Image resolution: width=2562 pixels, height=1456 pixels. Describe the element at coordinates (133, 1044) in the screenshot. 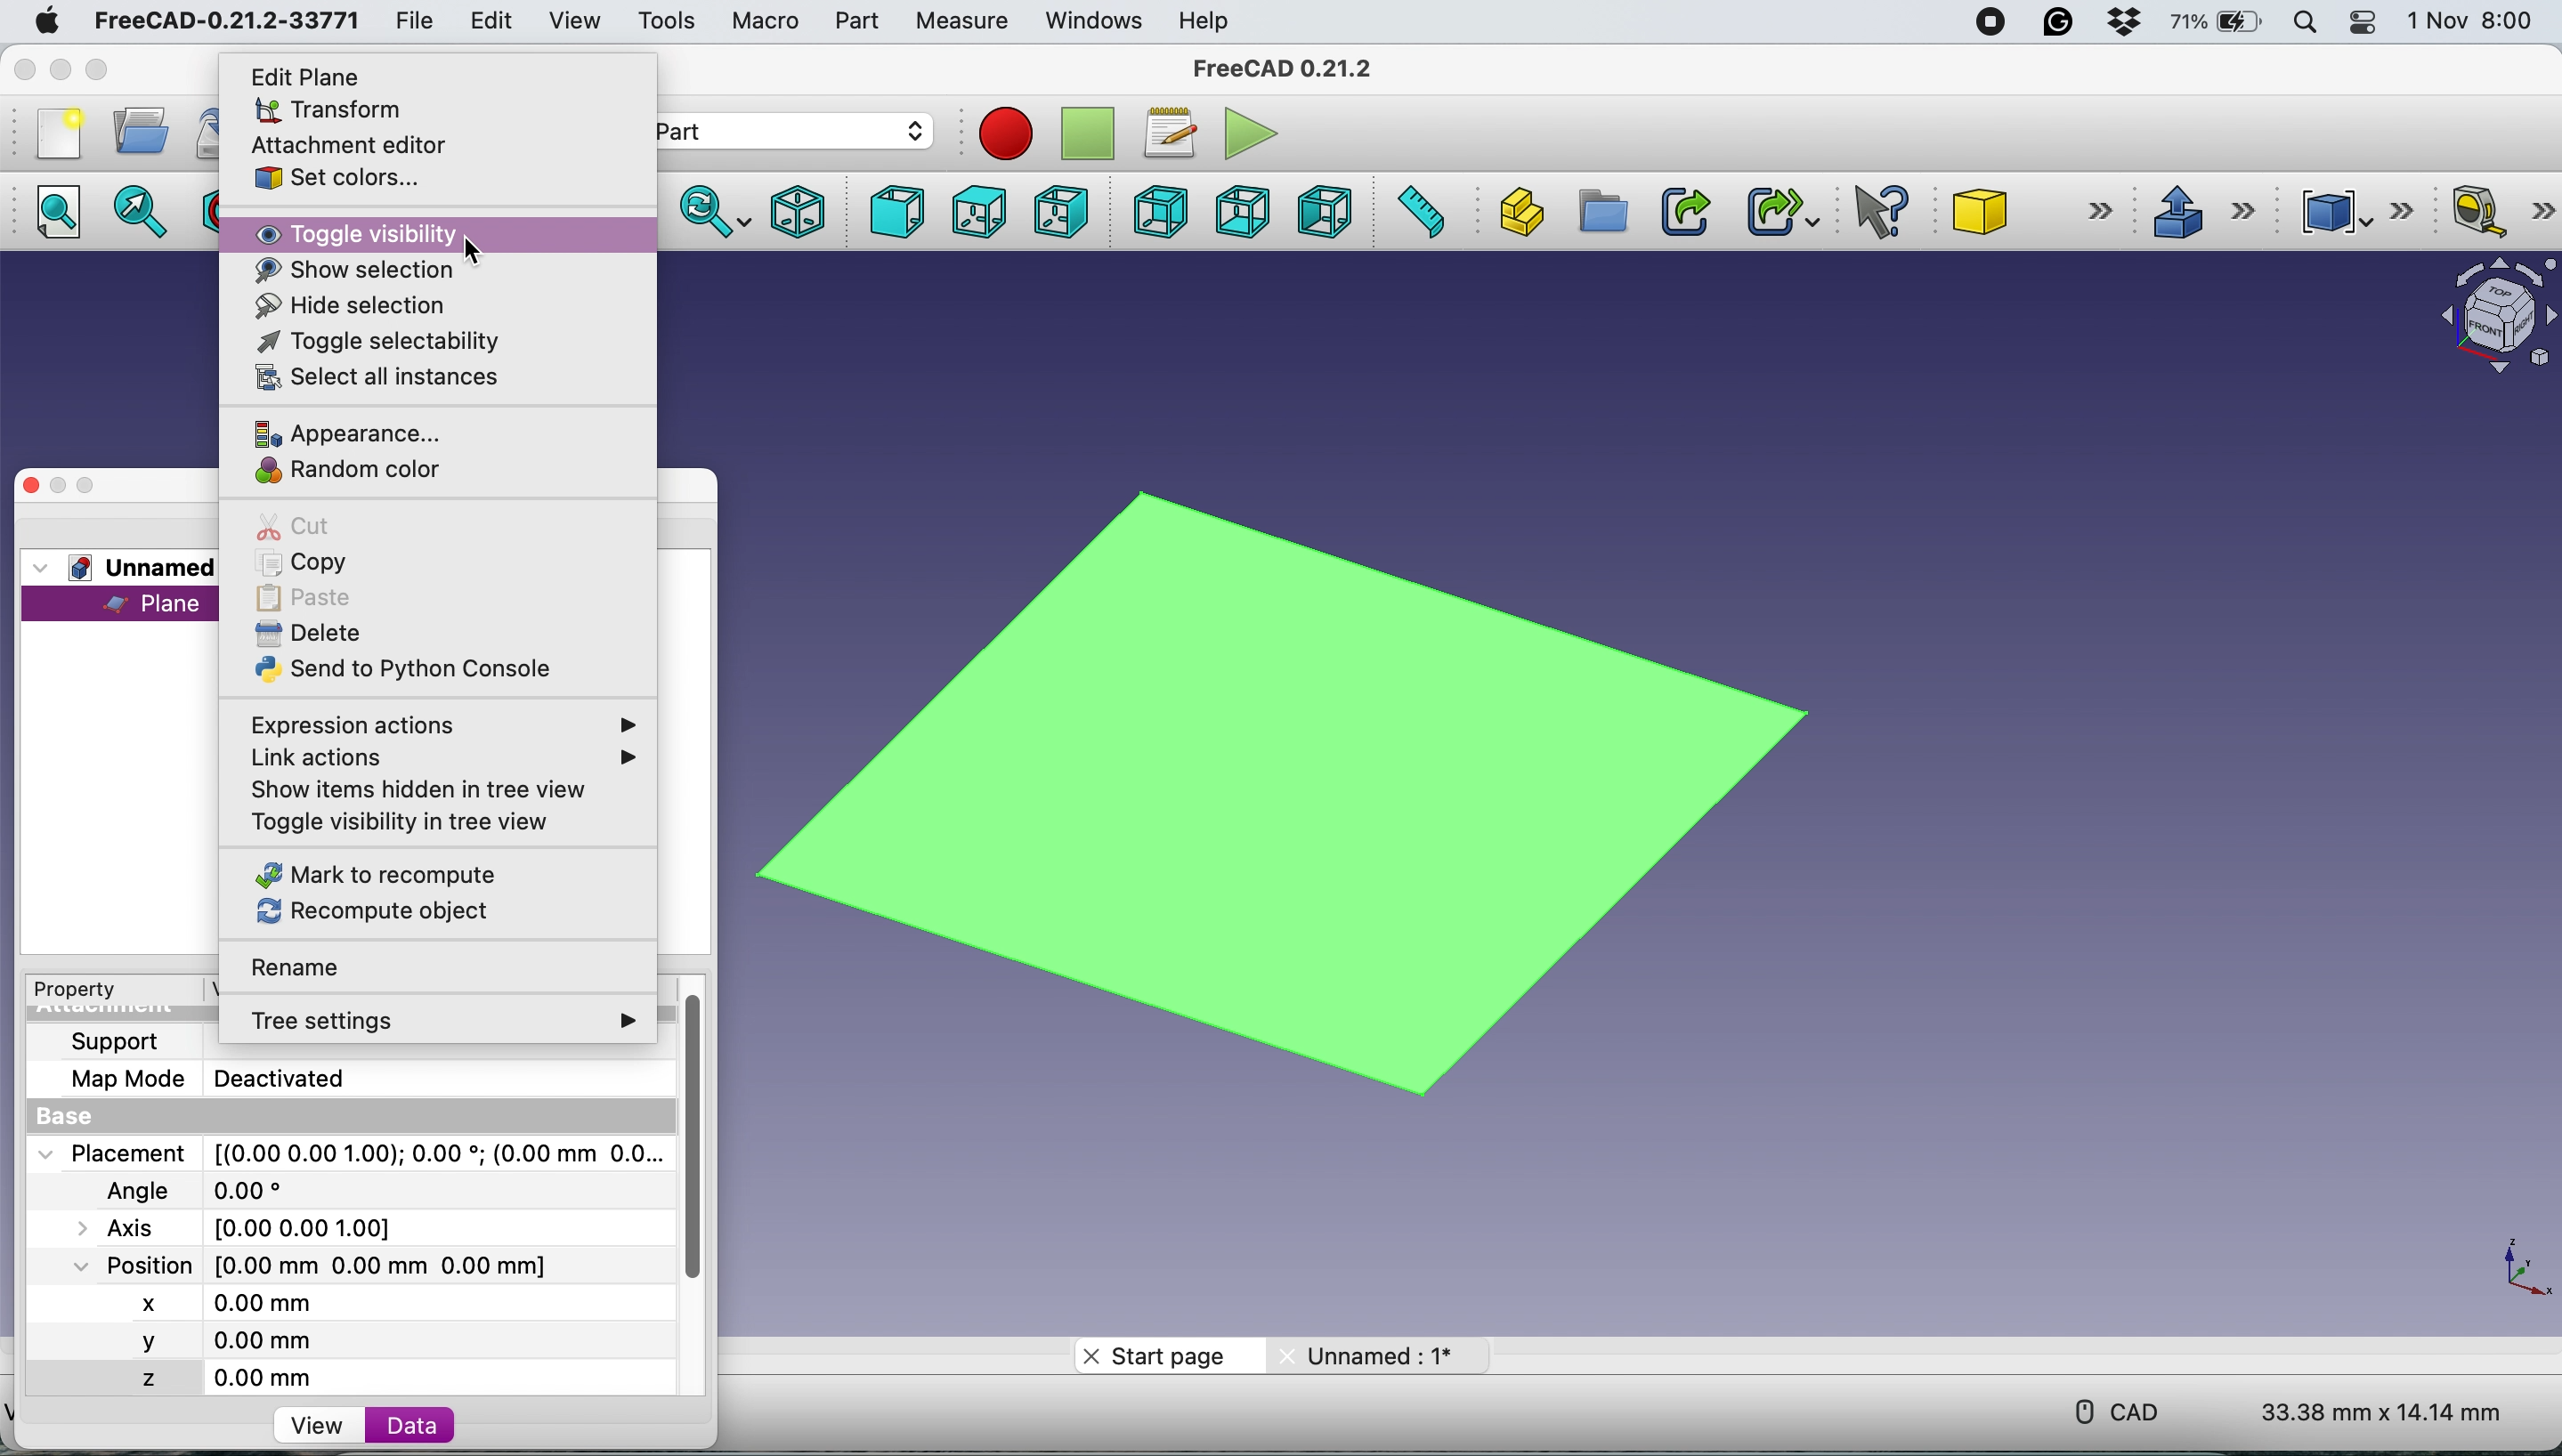

I see `support` at that location.